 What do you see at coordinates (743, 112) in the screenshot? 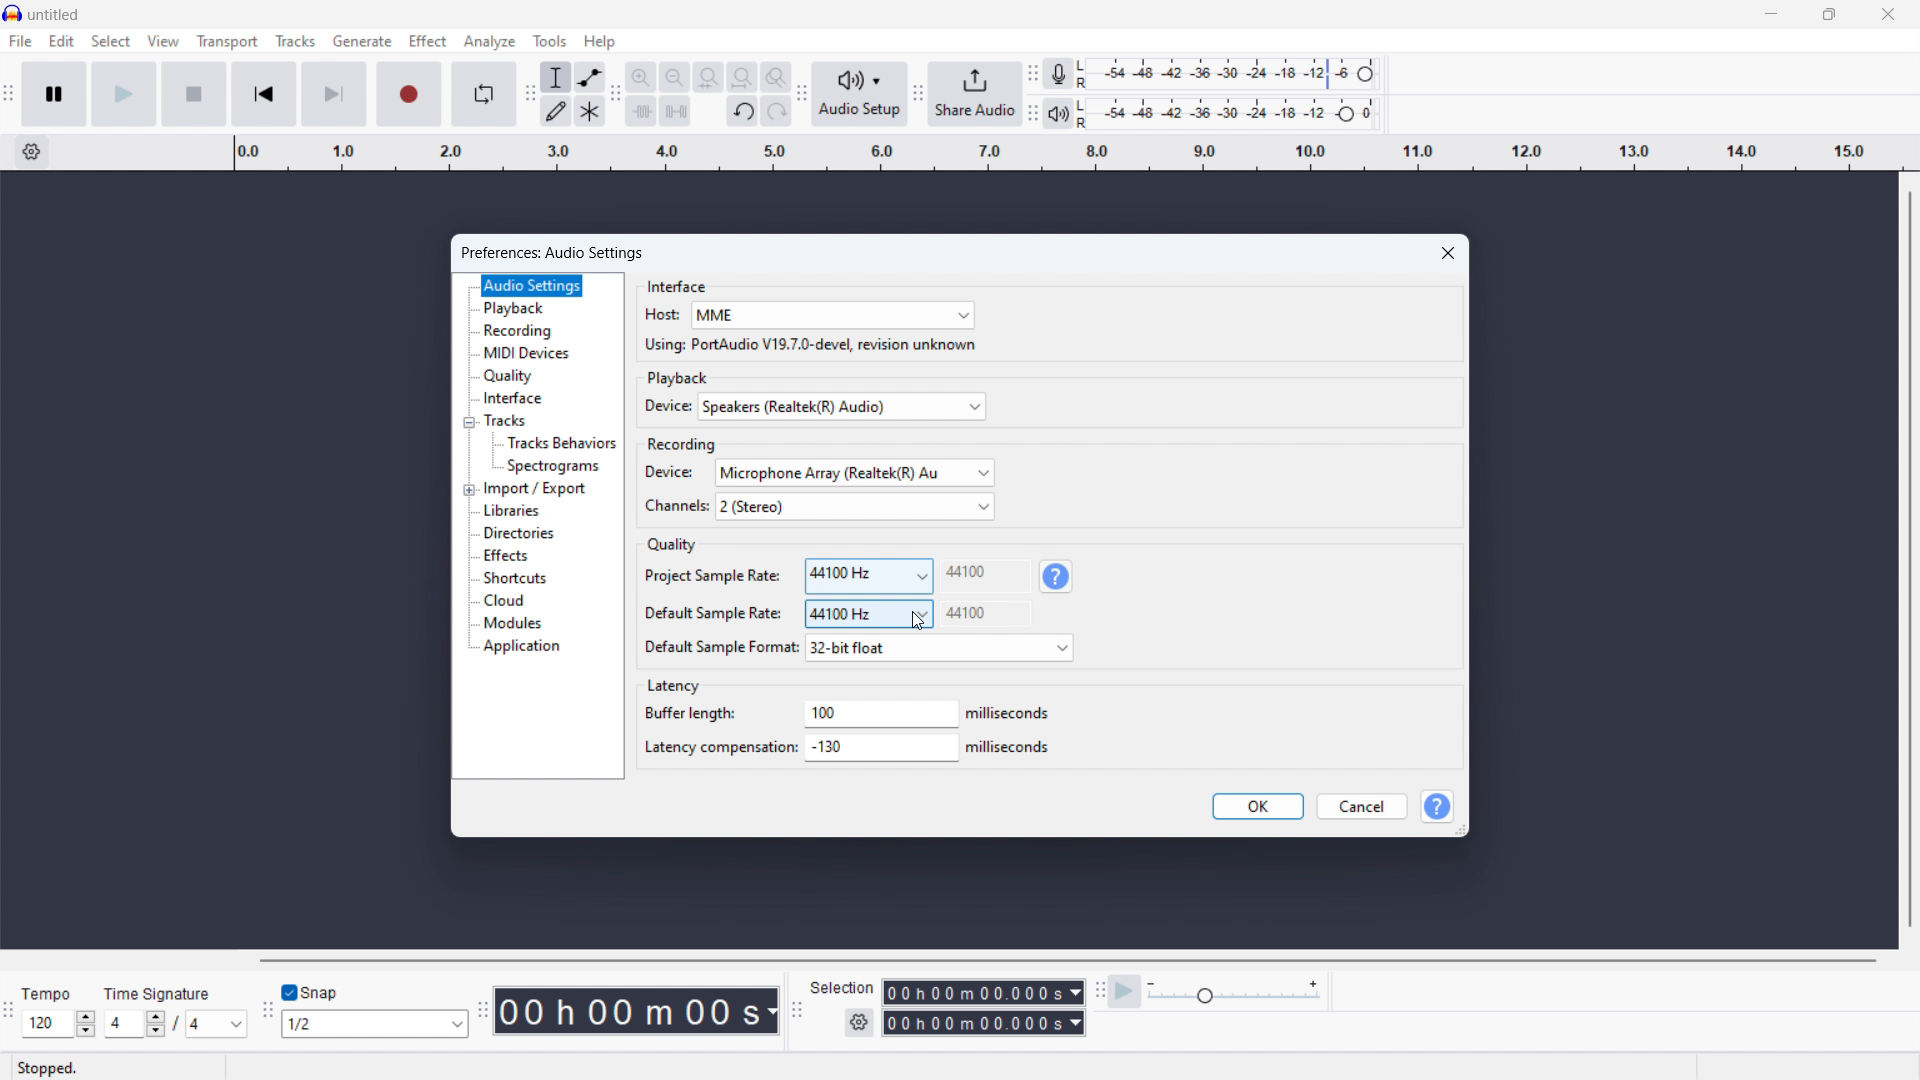
I see `undo` at bounding box center [743, 112].